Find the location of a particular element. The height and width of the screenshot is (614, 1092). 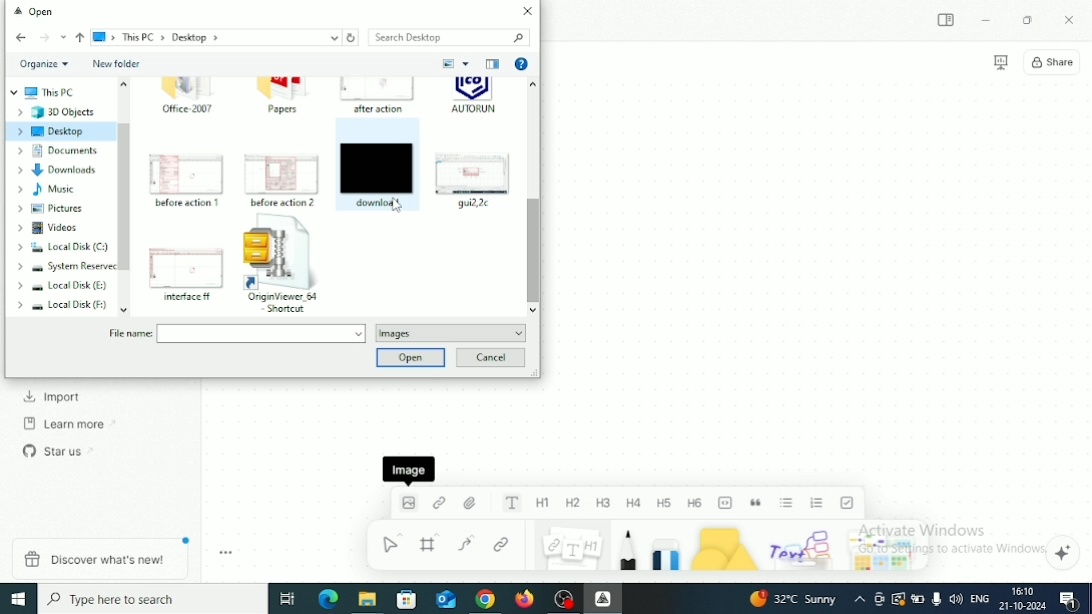

Meet Now is located at coordinates (879, 599).